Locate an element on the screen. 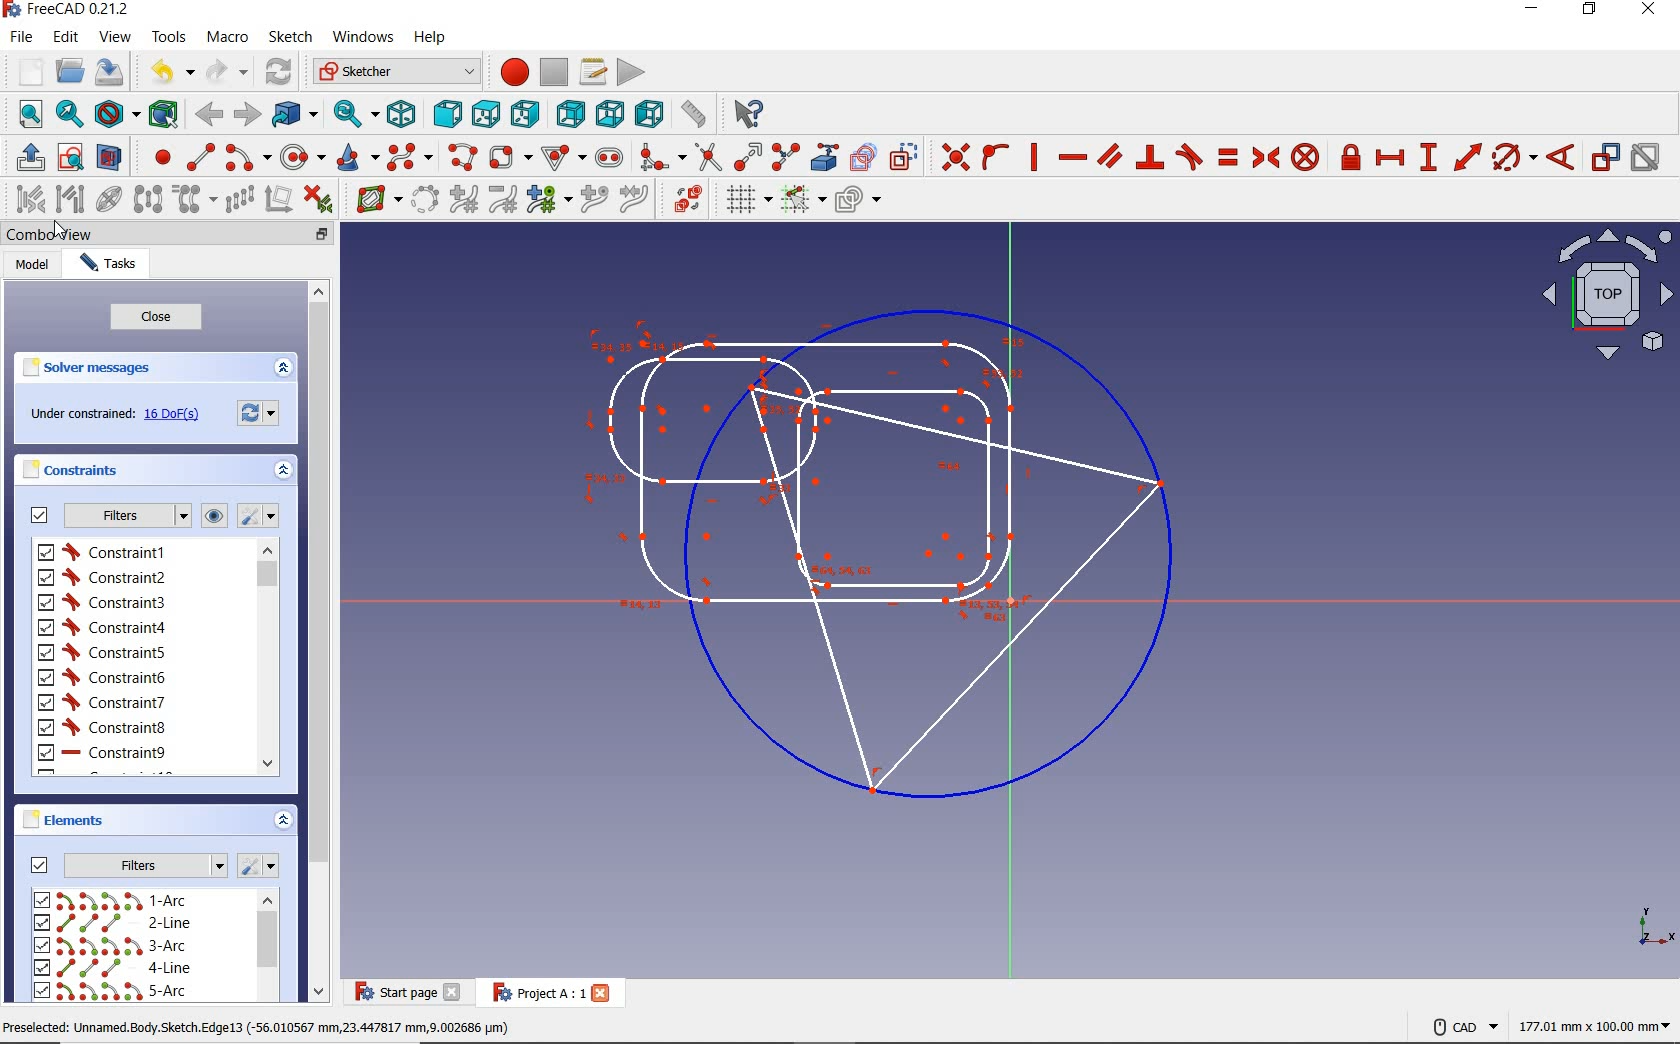 The image size is (1680, 1044). CAD Navigation style is located at coordinates (1461, 1025).